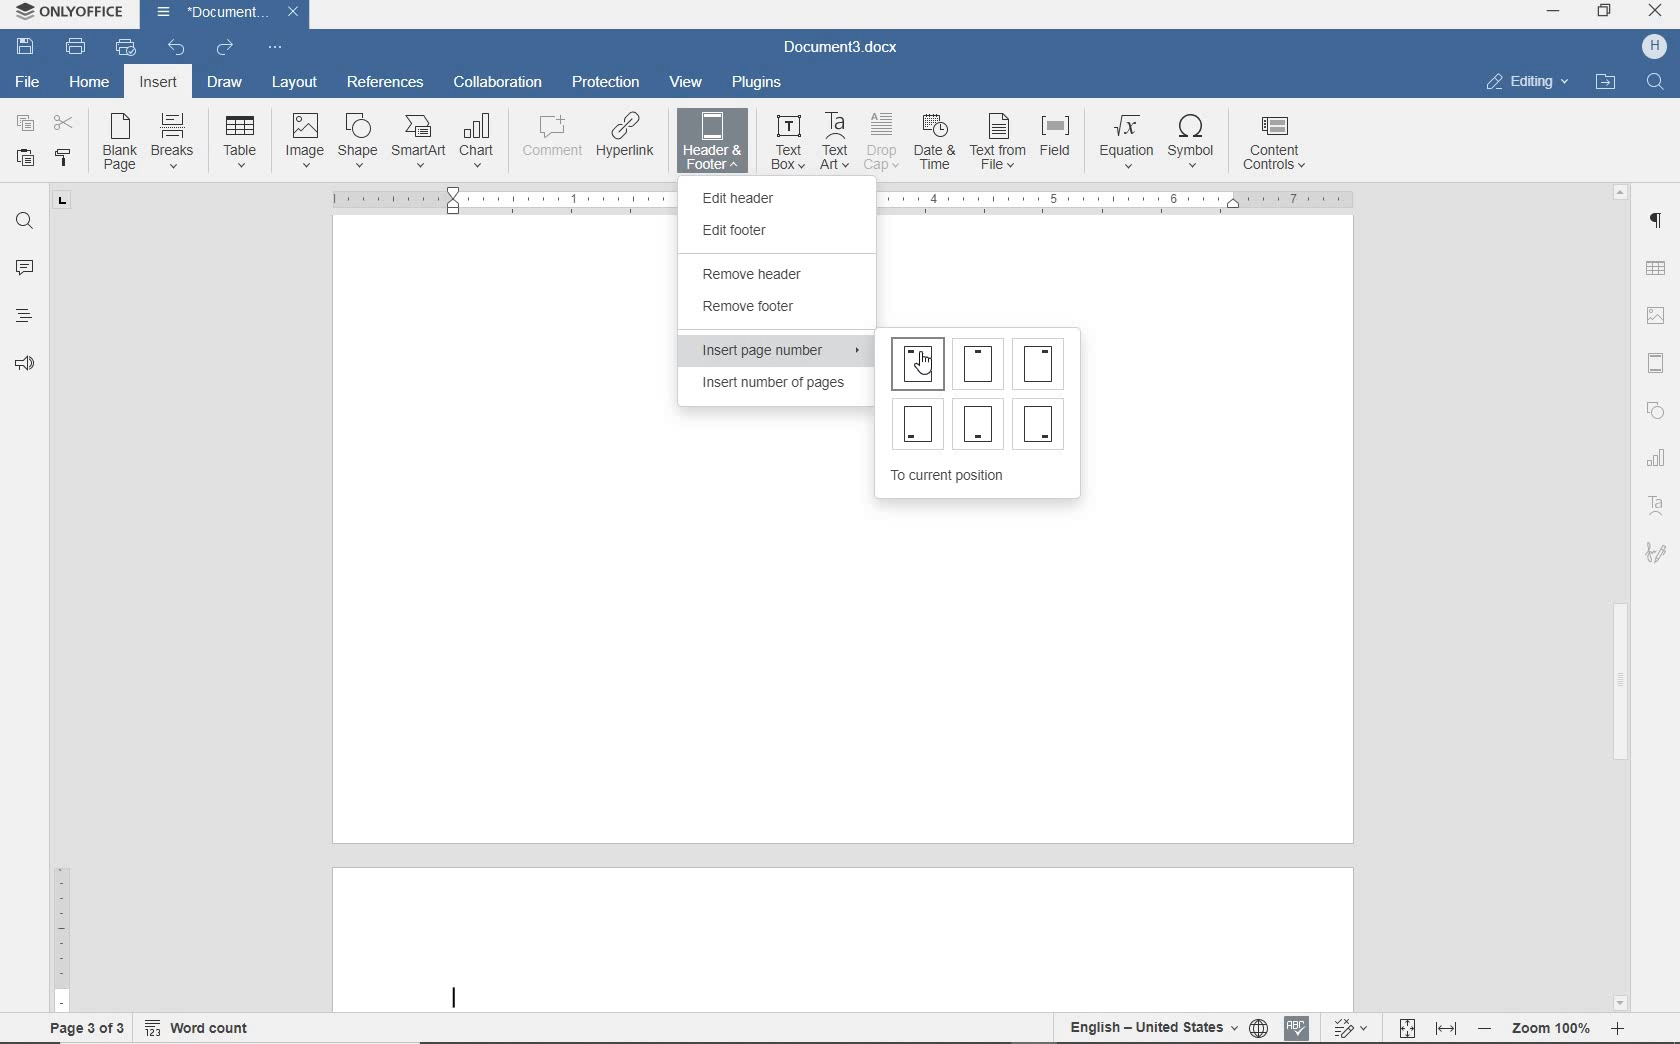  What do you see at coordinates (935, 143) in the screenshot?
I see `DATE & TIME` at bounding box center [935, 143].